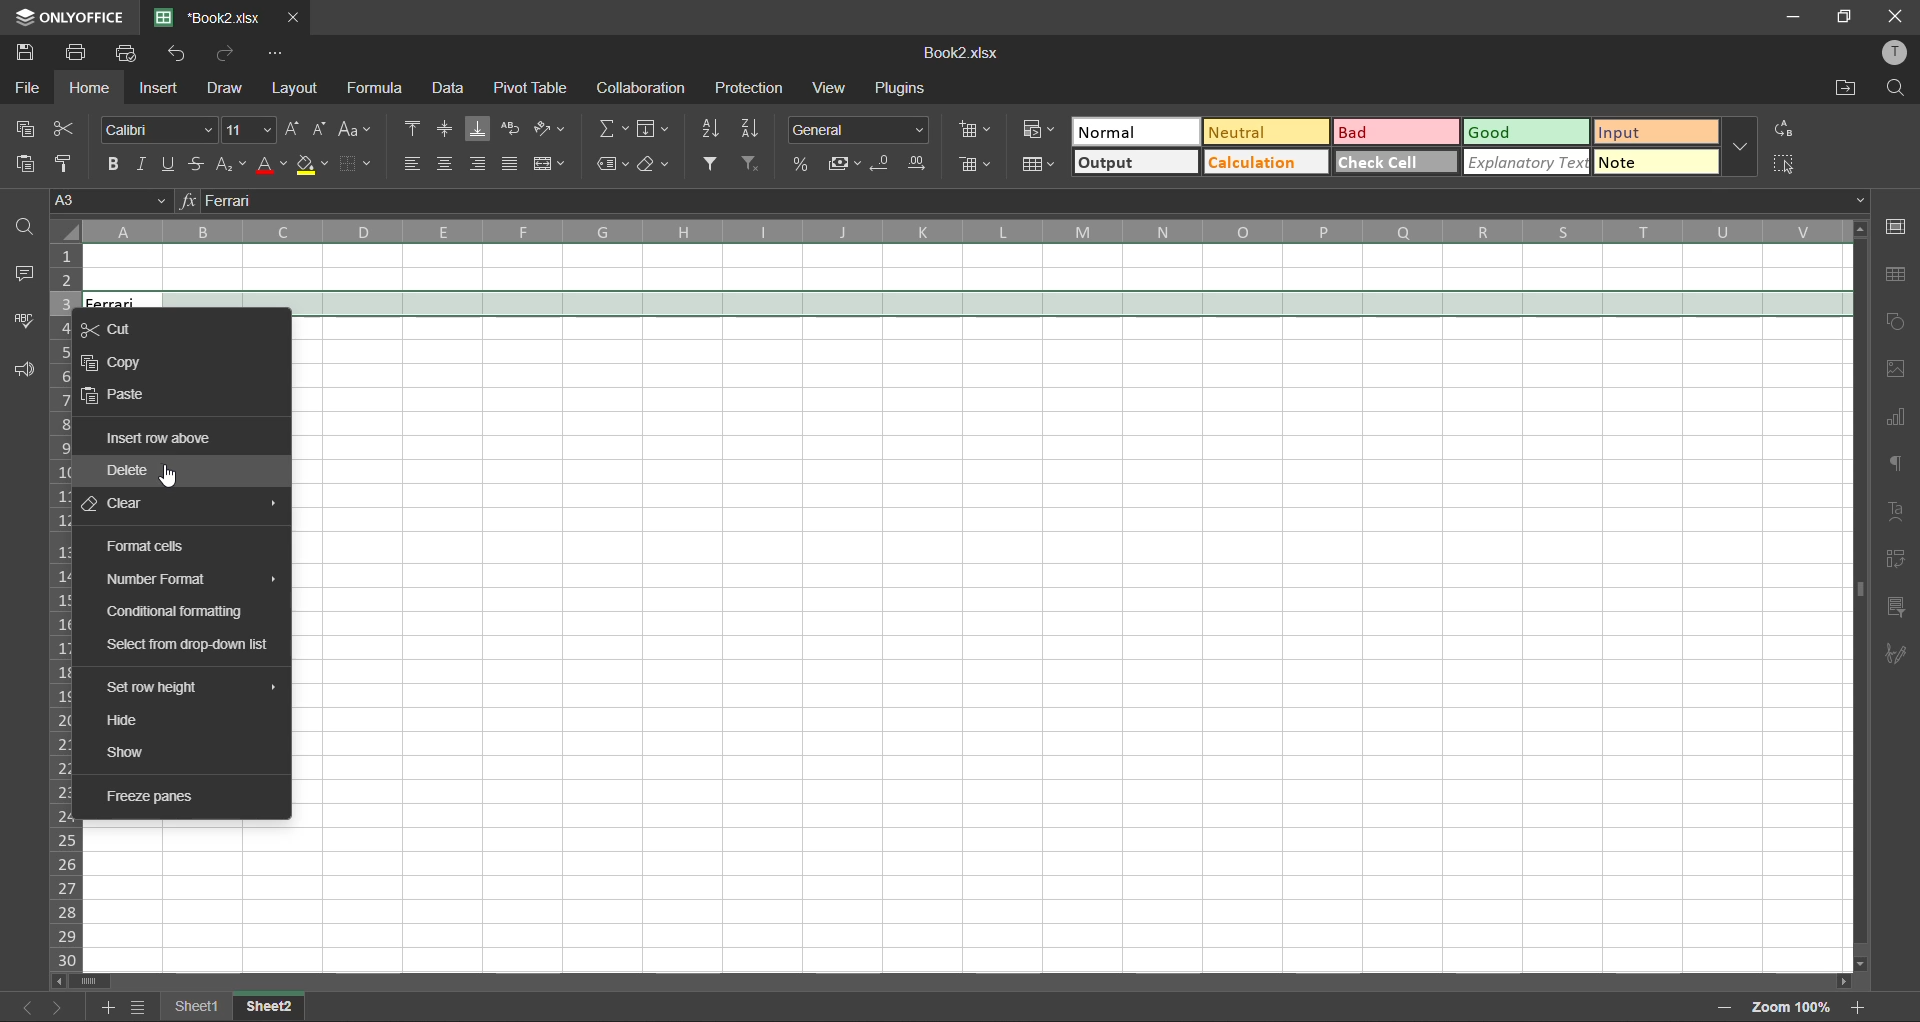 Image resolution: width=1920 pixels, height=1022 pixels. What do you see at coordinates (1901, 325) in the screenshot?
I see `shapes` at bounding box center [1901, 325].